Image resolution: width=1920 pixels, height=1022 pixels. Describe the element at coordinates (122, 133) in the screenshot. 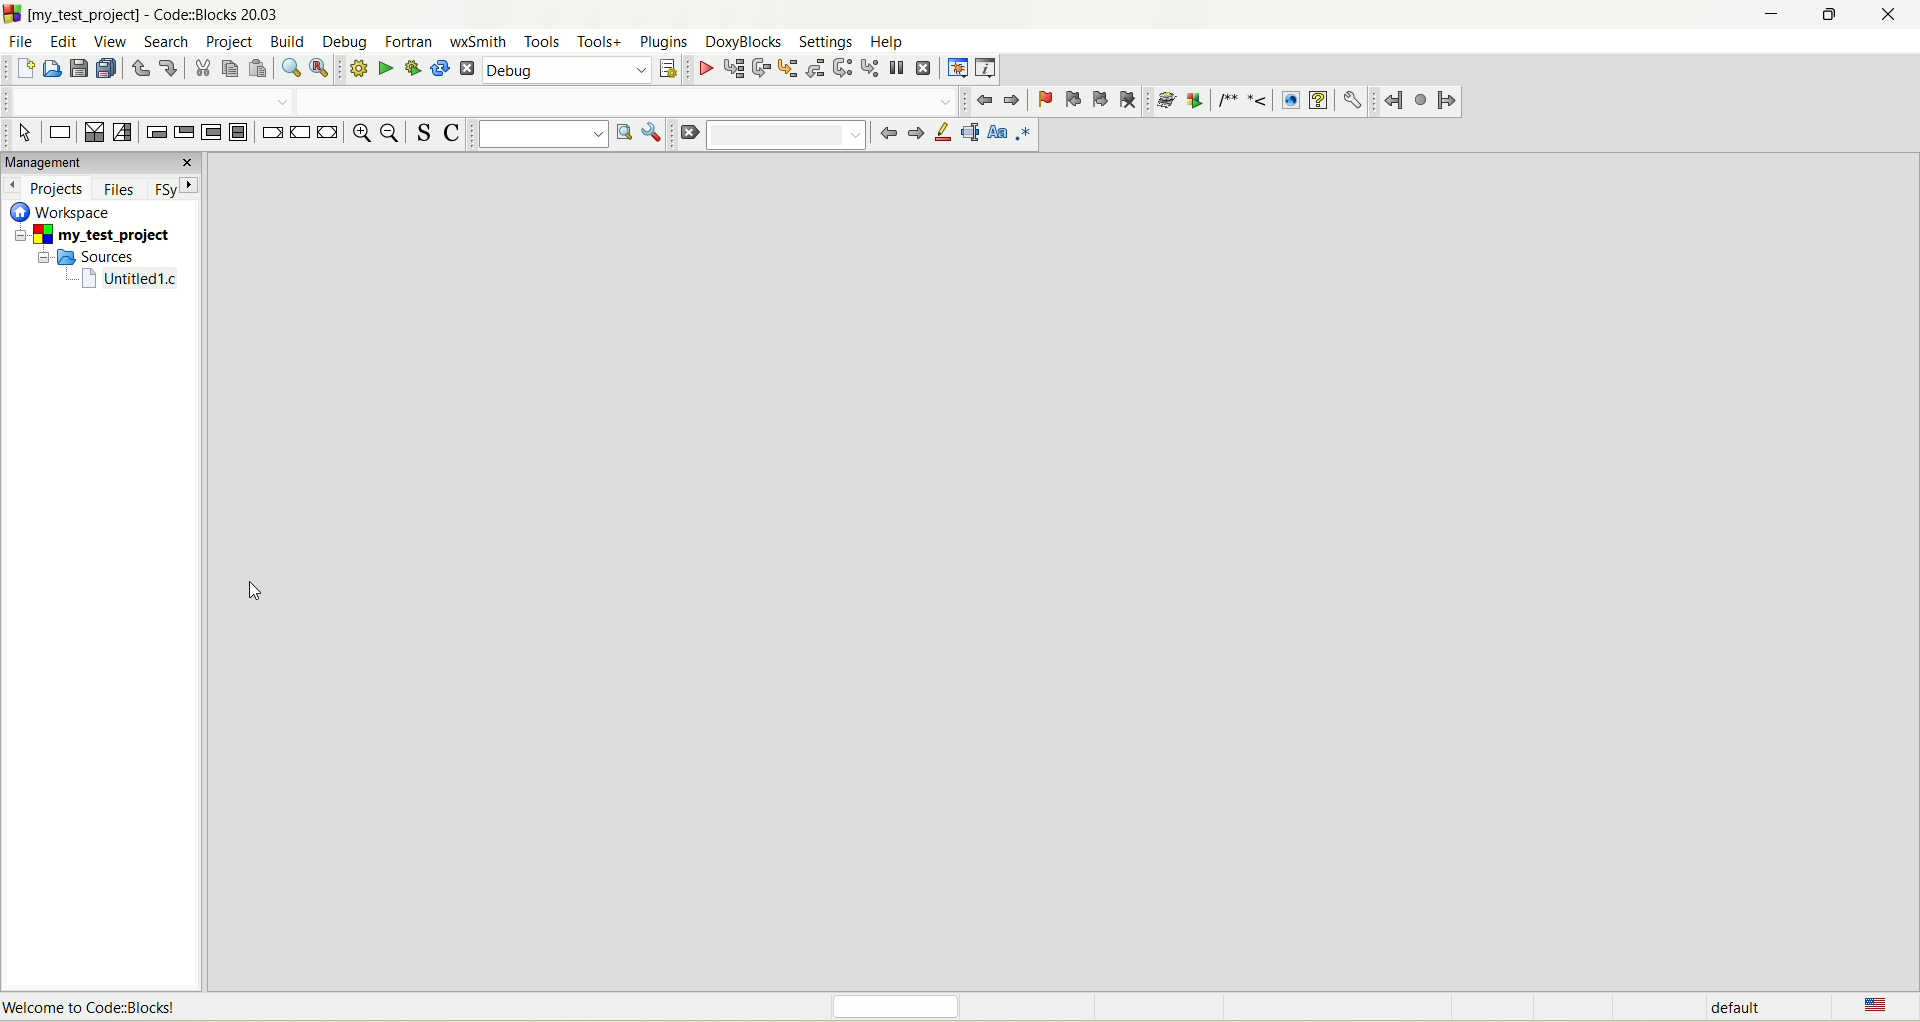

I see `selection` at that location.